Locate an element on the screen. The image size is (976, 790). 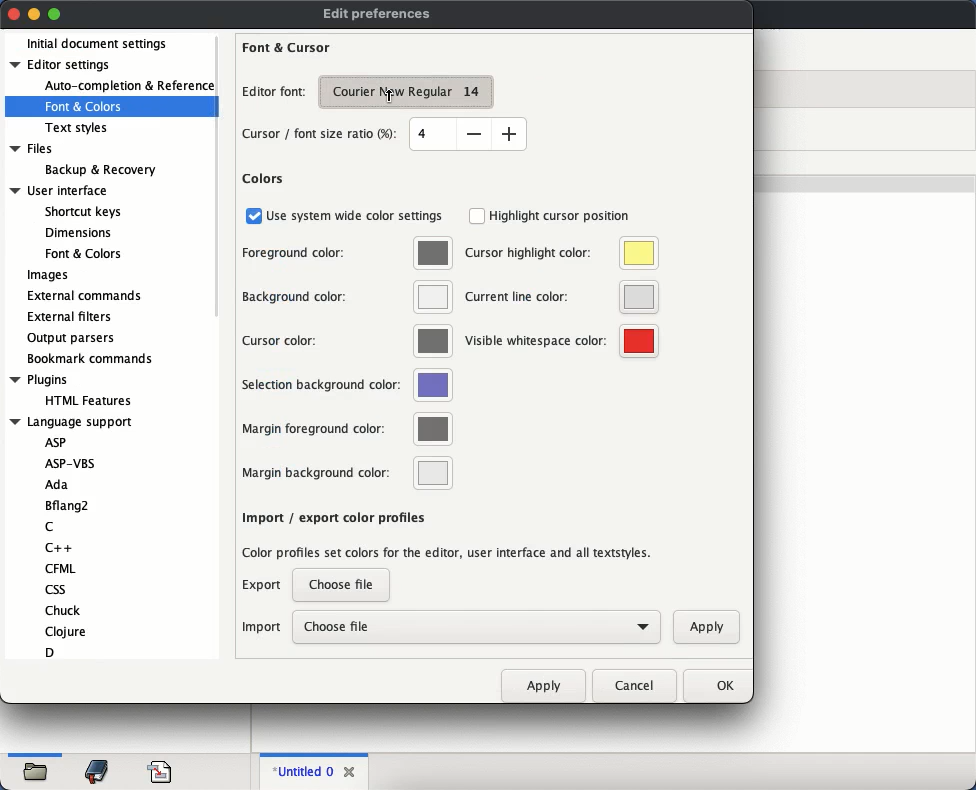
cfml is located at coordinates (59, 568).